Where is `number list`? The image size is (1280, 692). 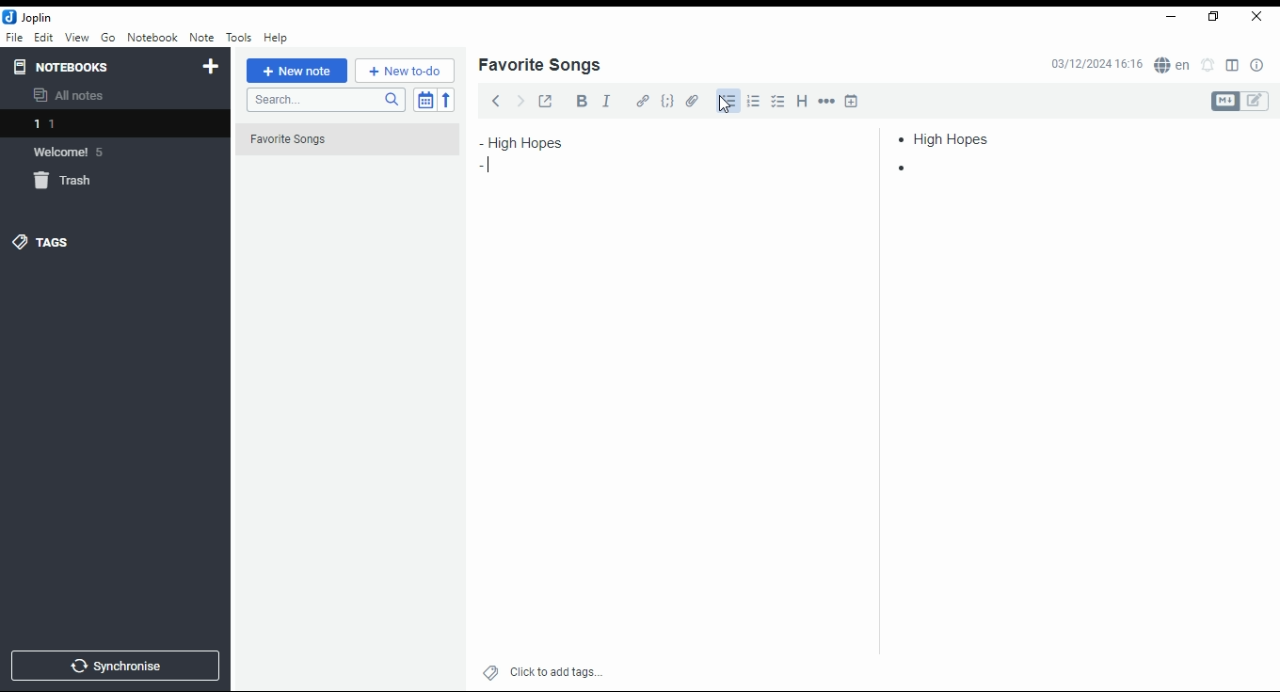 number list is located at coordinates (754, 100).